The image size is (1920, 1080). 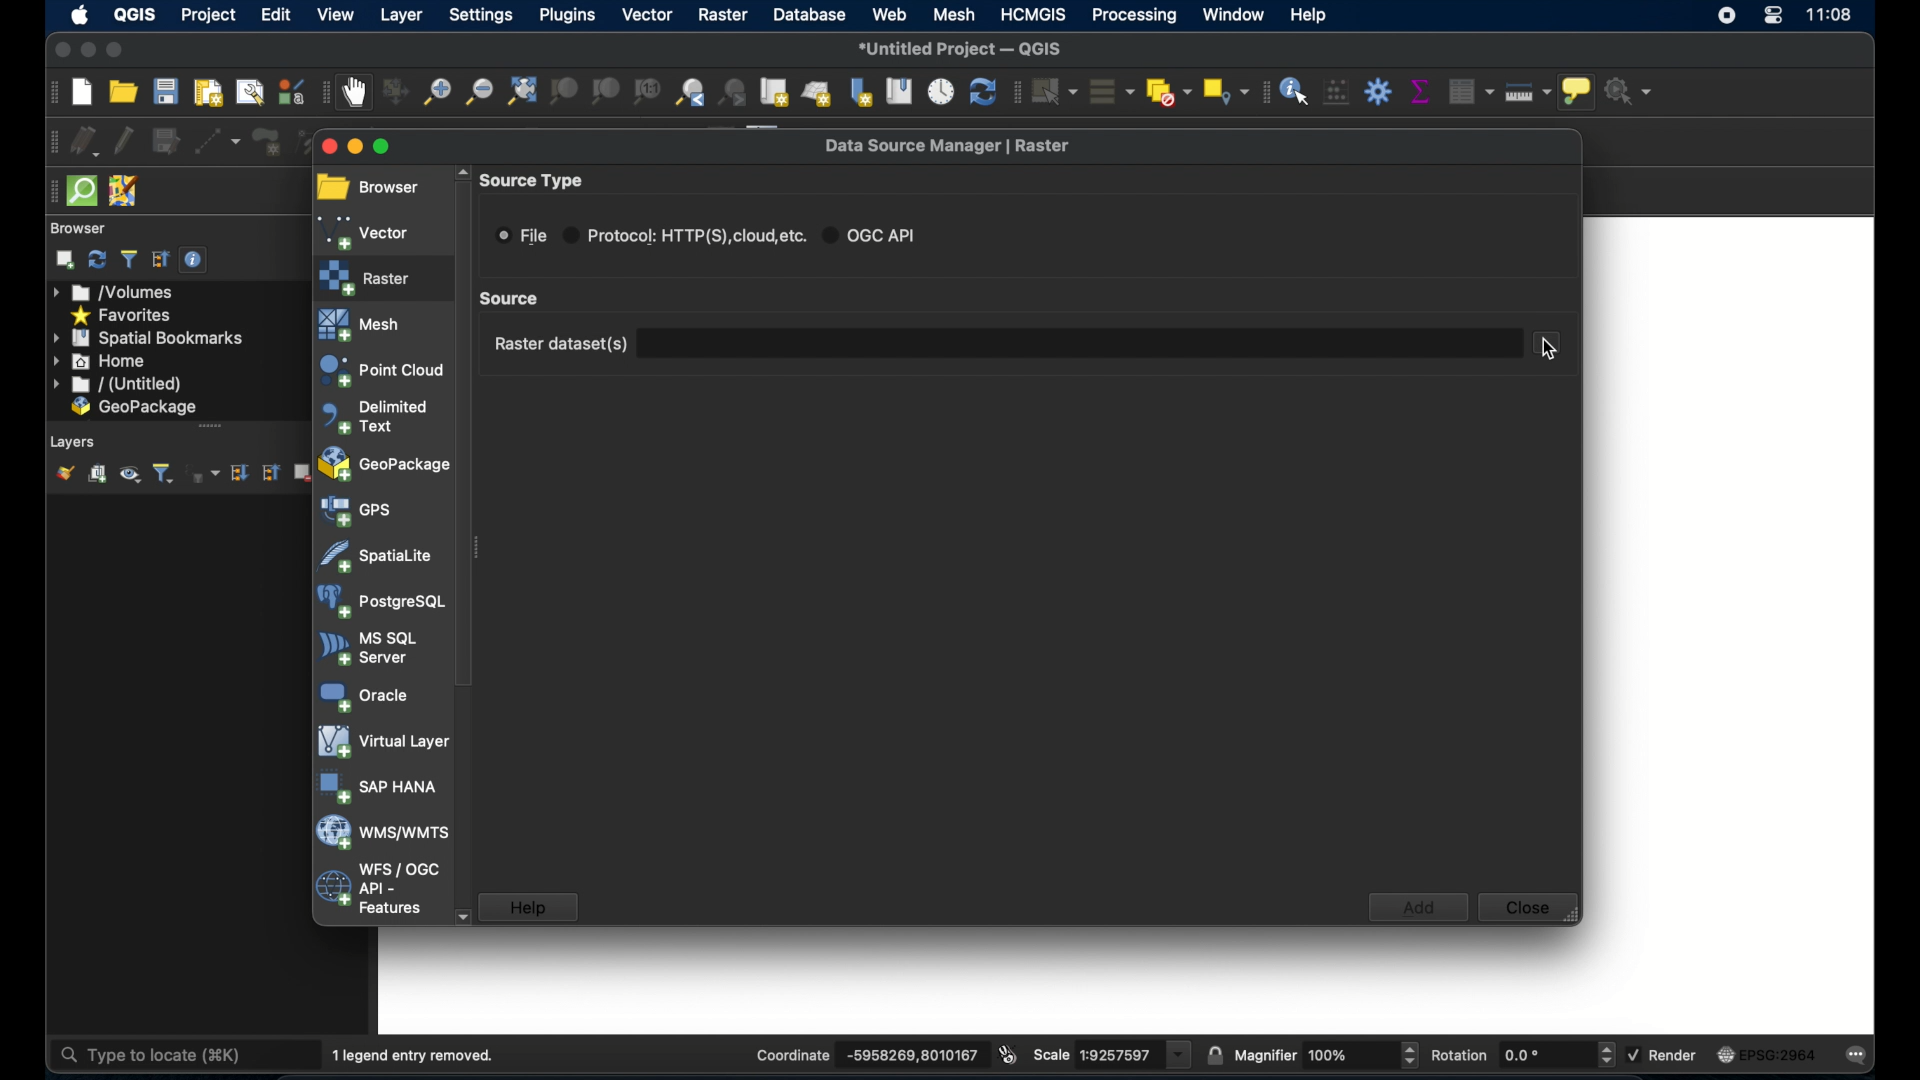 I want to click on source type, so click(x=535, y=178).